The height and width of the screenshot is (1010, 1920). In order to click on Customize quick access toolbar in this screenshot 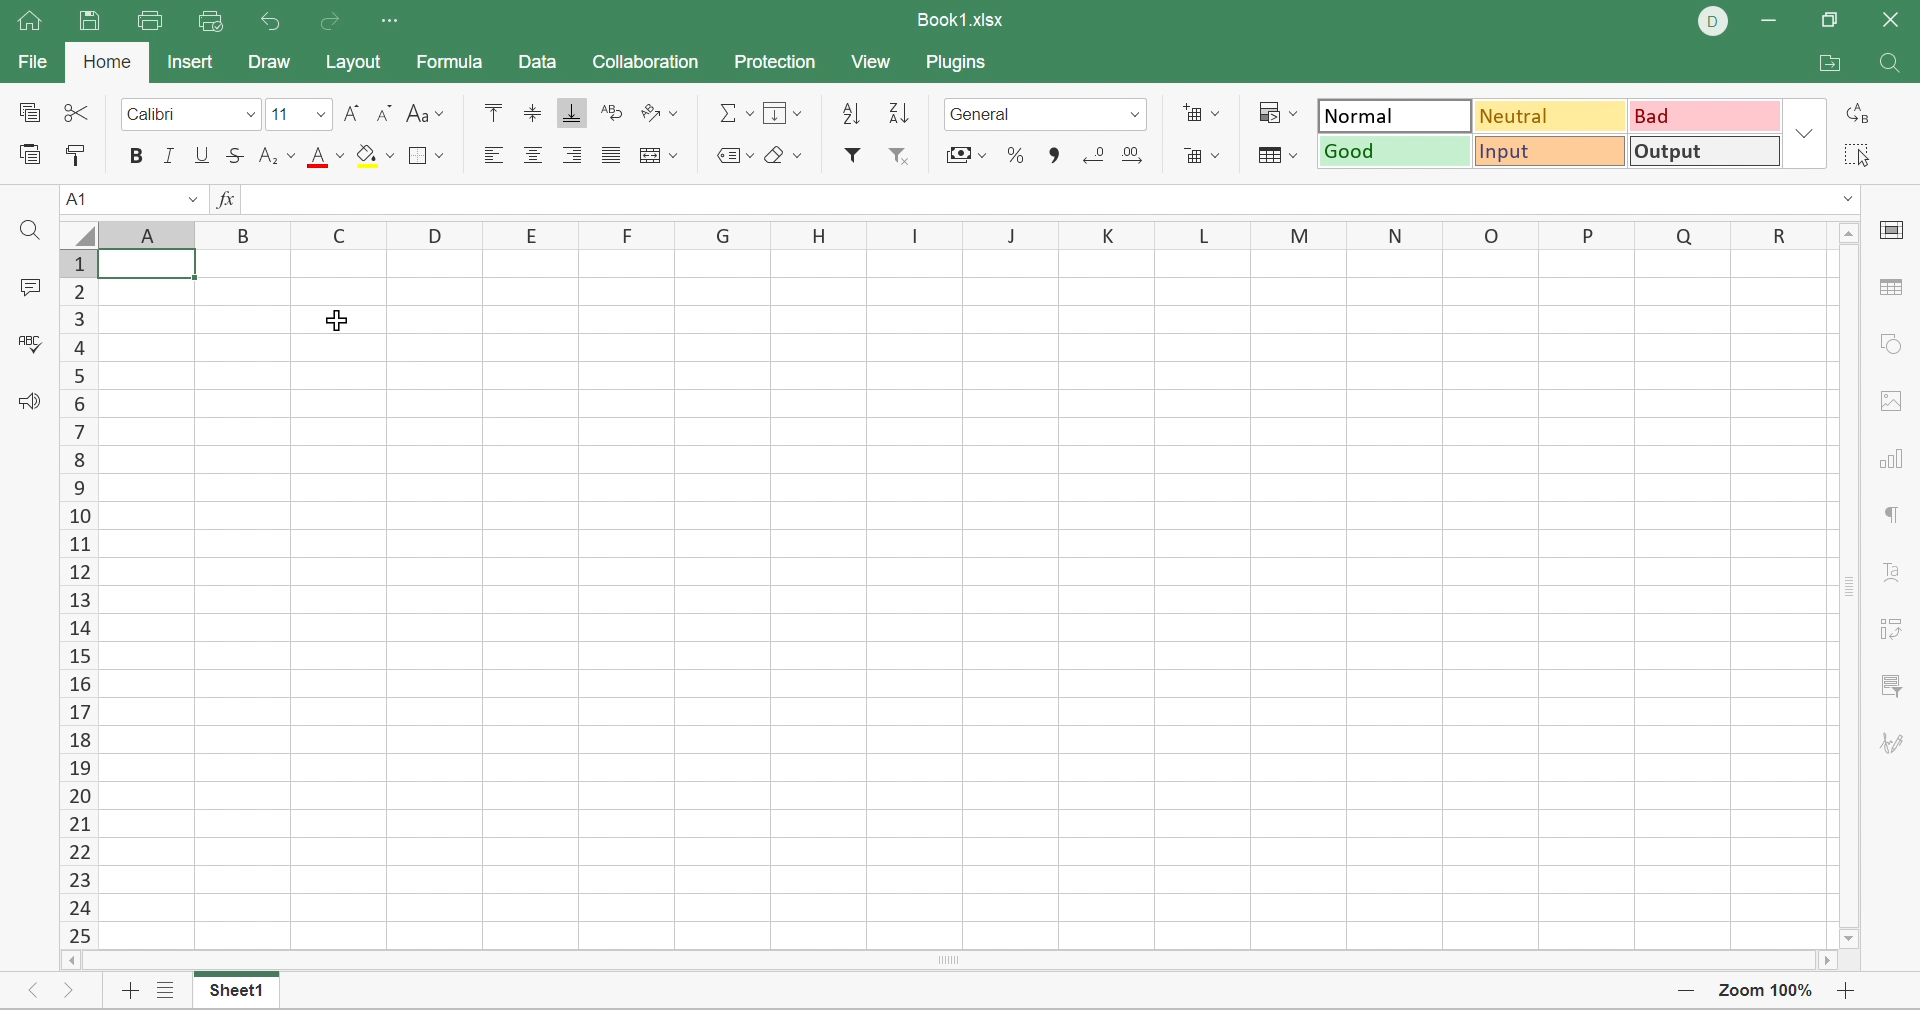, I will do `click(395, 23)`.